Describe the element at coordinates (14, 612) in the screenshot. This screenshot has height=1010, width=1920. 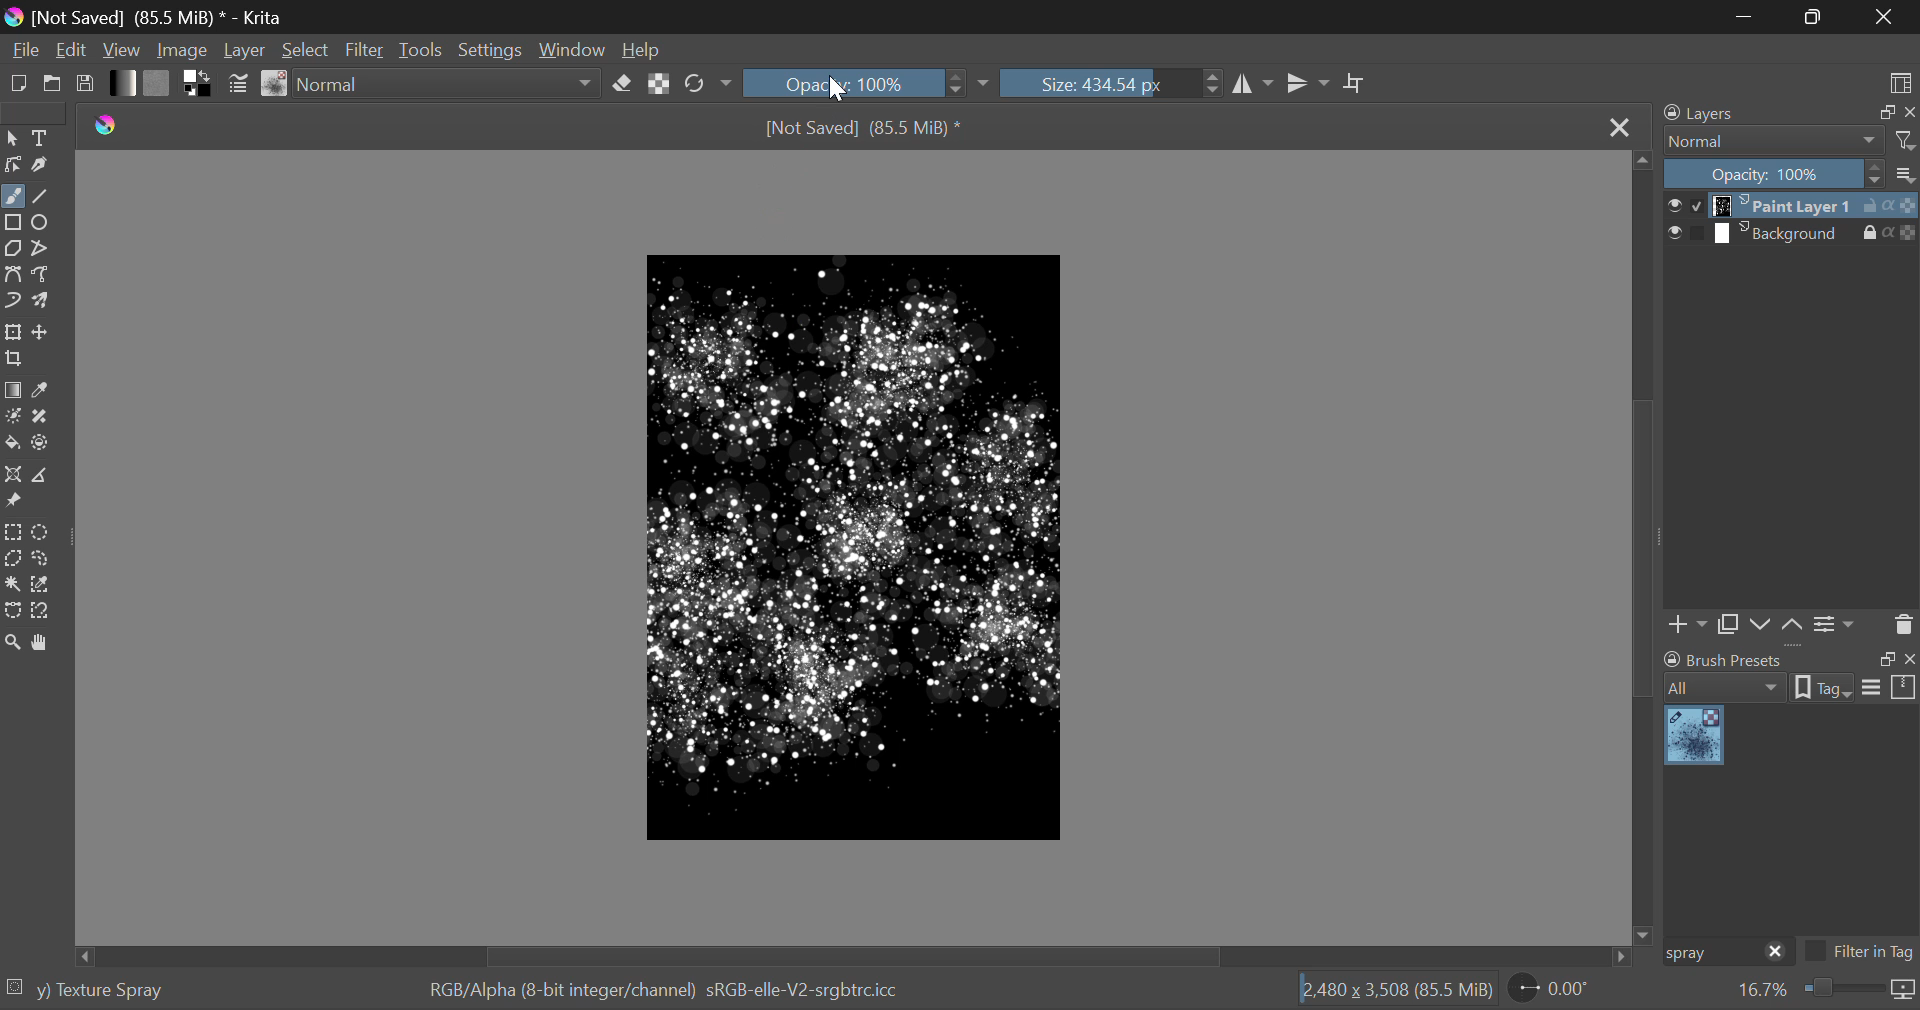
I see `Bezier Curve Selection` at that location.